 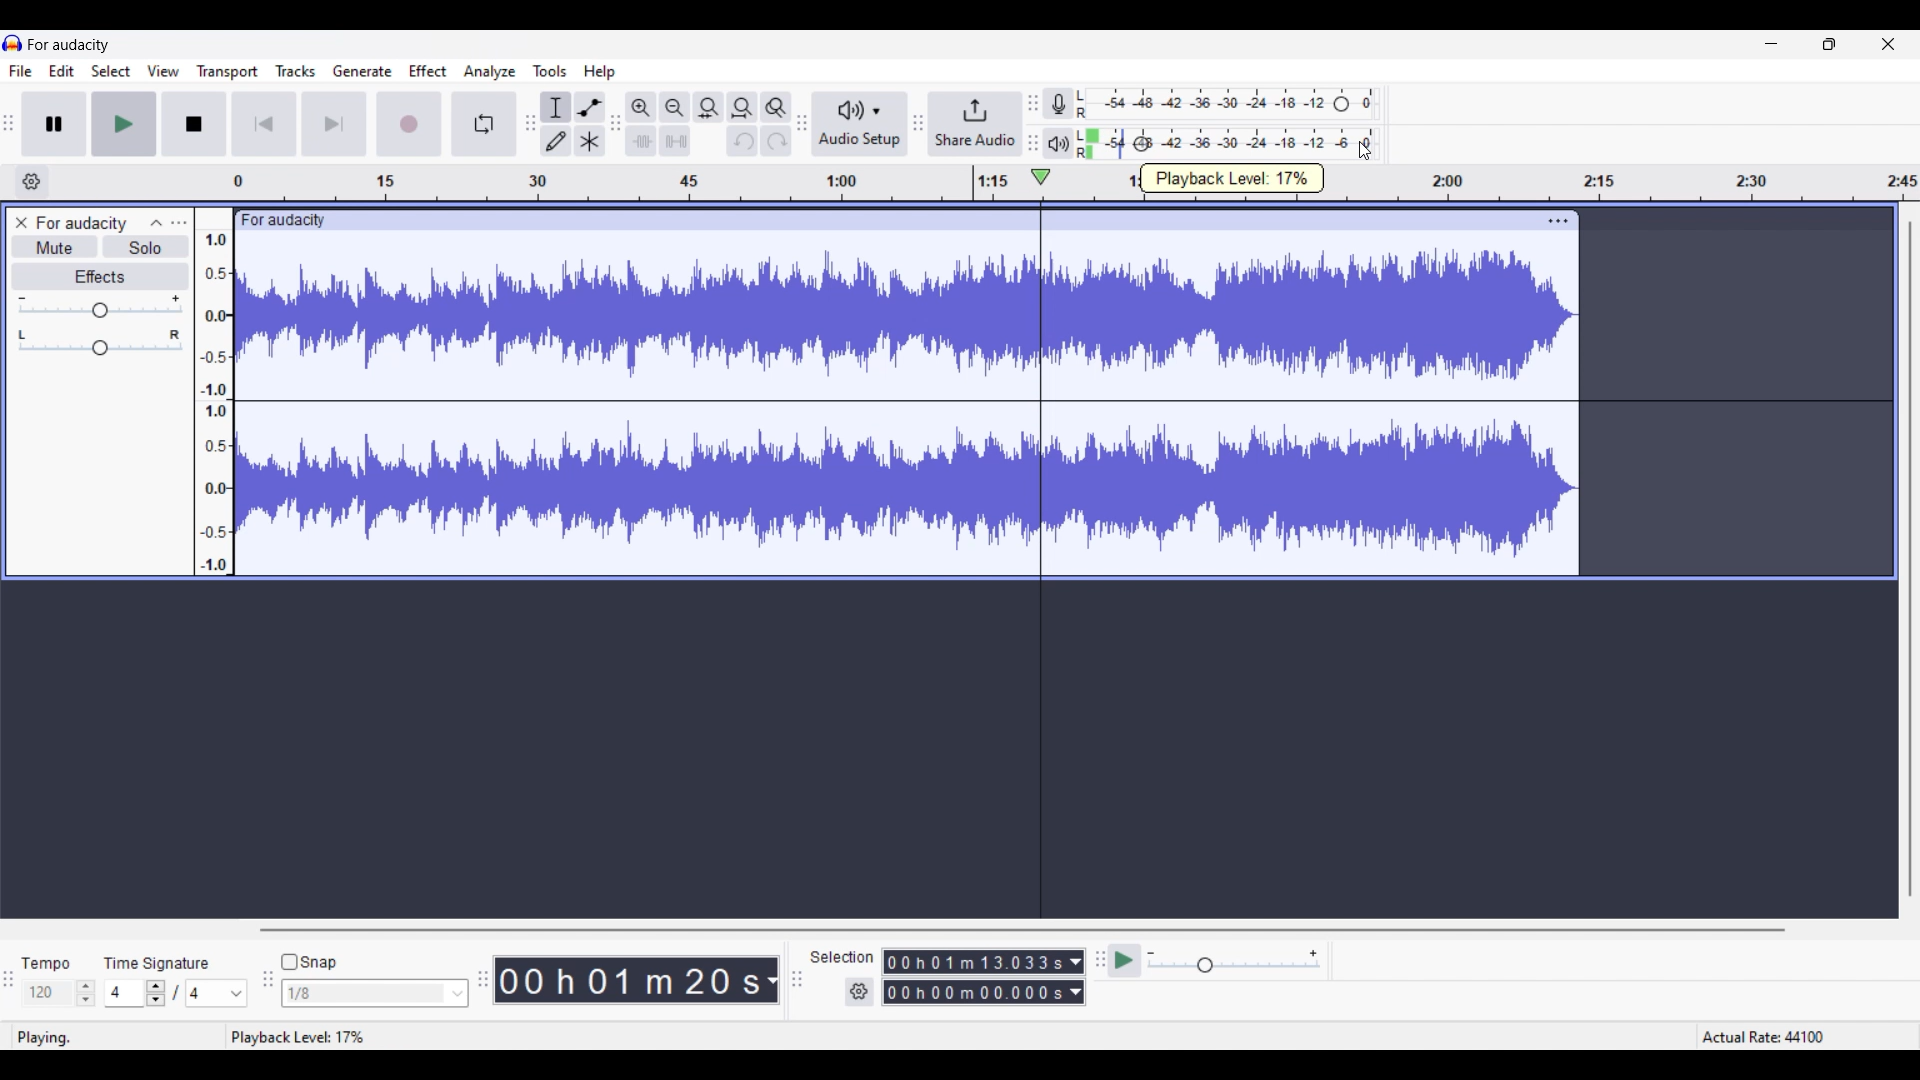 What do you see at coordinates (53, 123) in the screenshot?
I see `Pause` at bounding box center [53, 123].